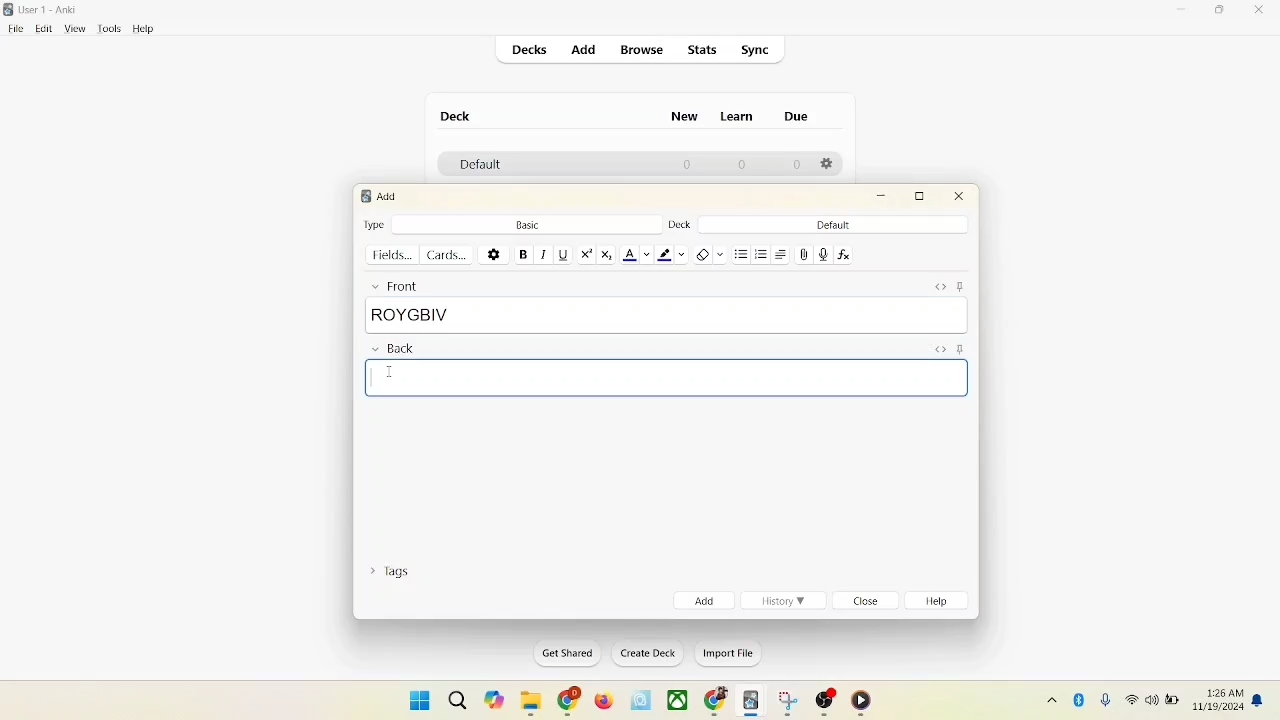 The image size is (1280, 720). What do you see at coordinates (412, 699) in the screenshot?
I see `window` at bounding box center [412, 699].